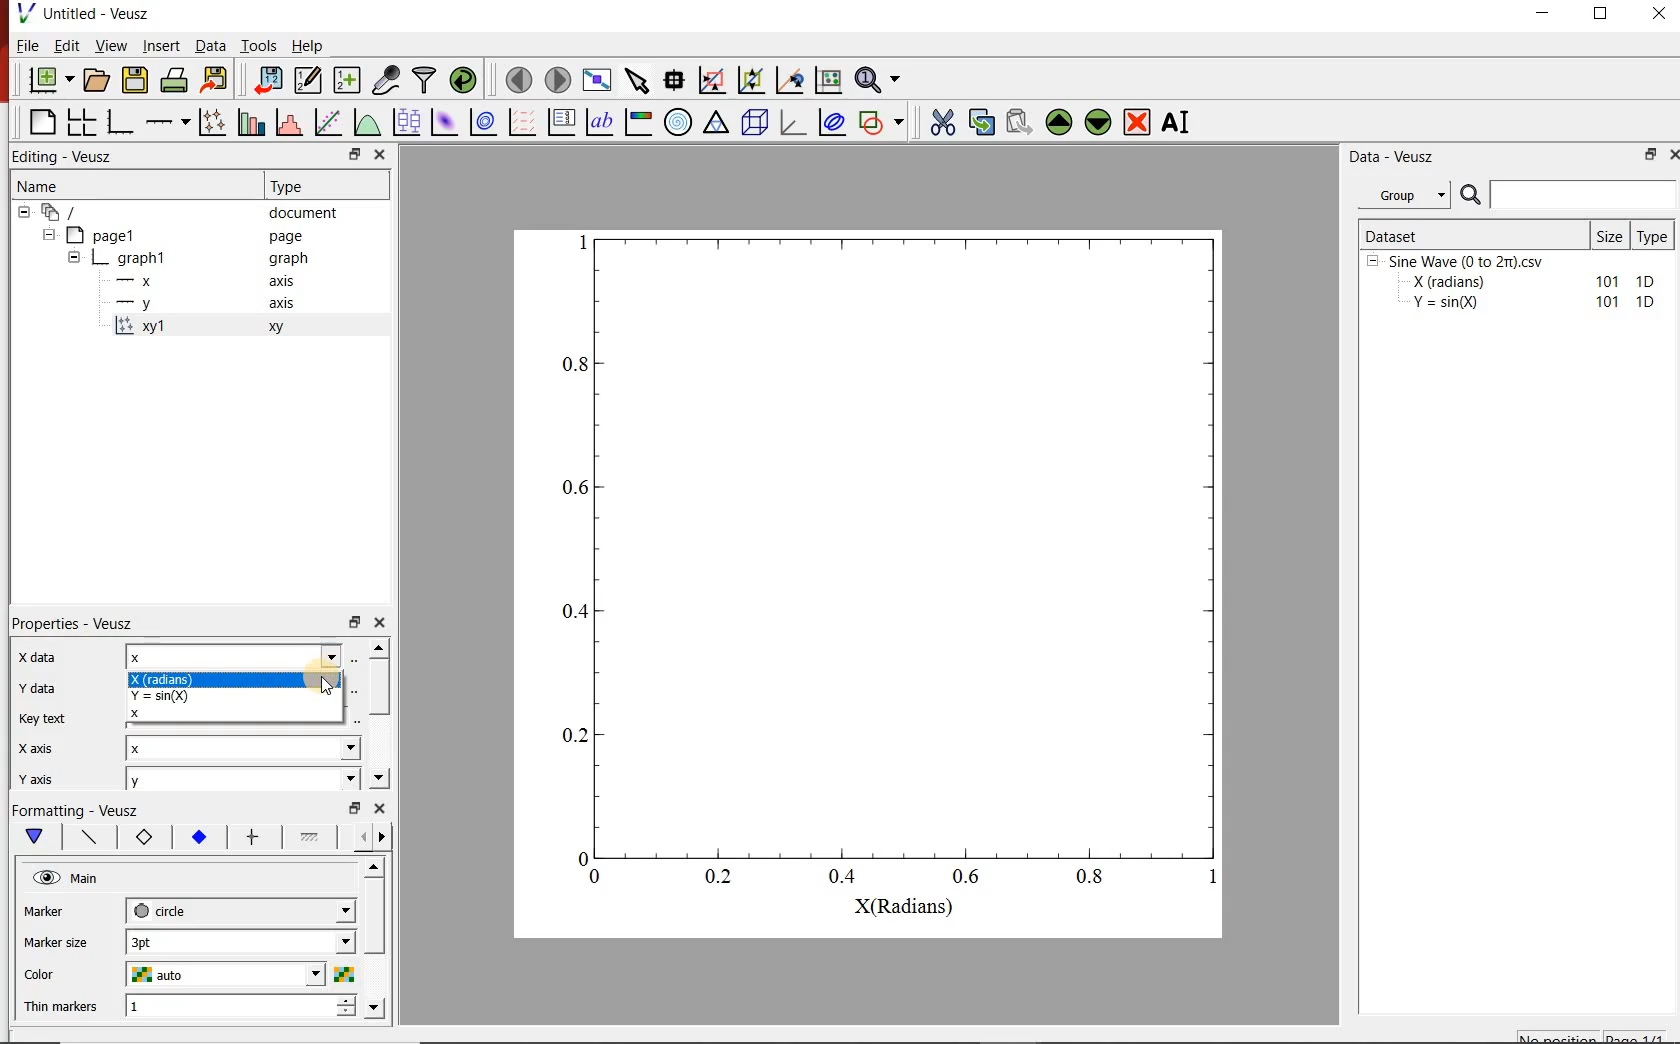 The height and width of the screenshot is (1044, 1680). I want to click on Marker size, so click(56, 909).